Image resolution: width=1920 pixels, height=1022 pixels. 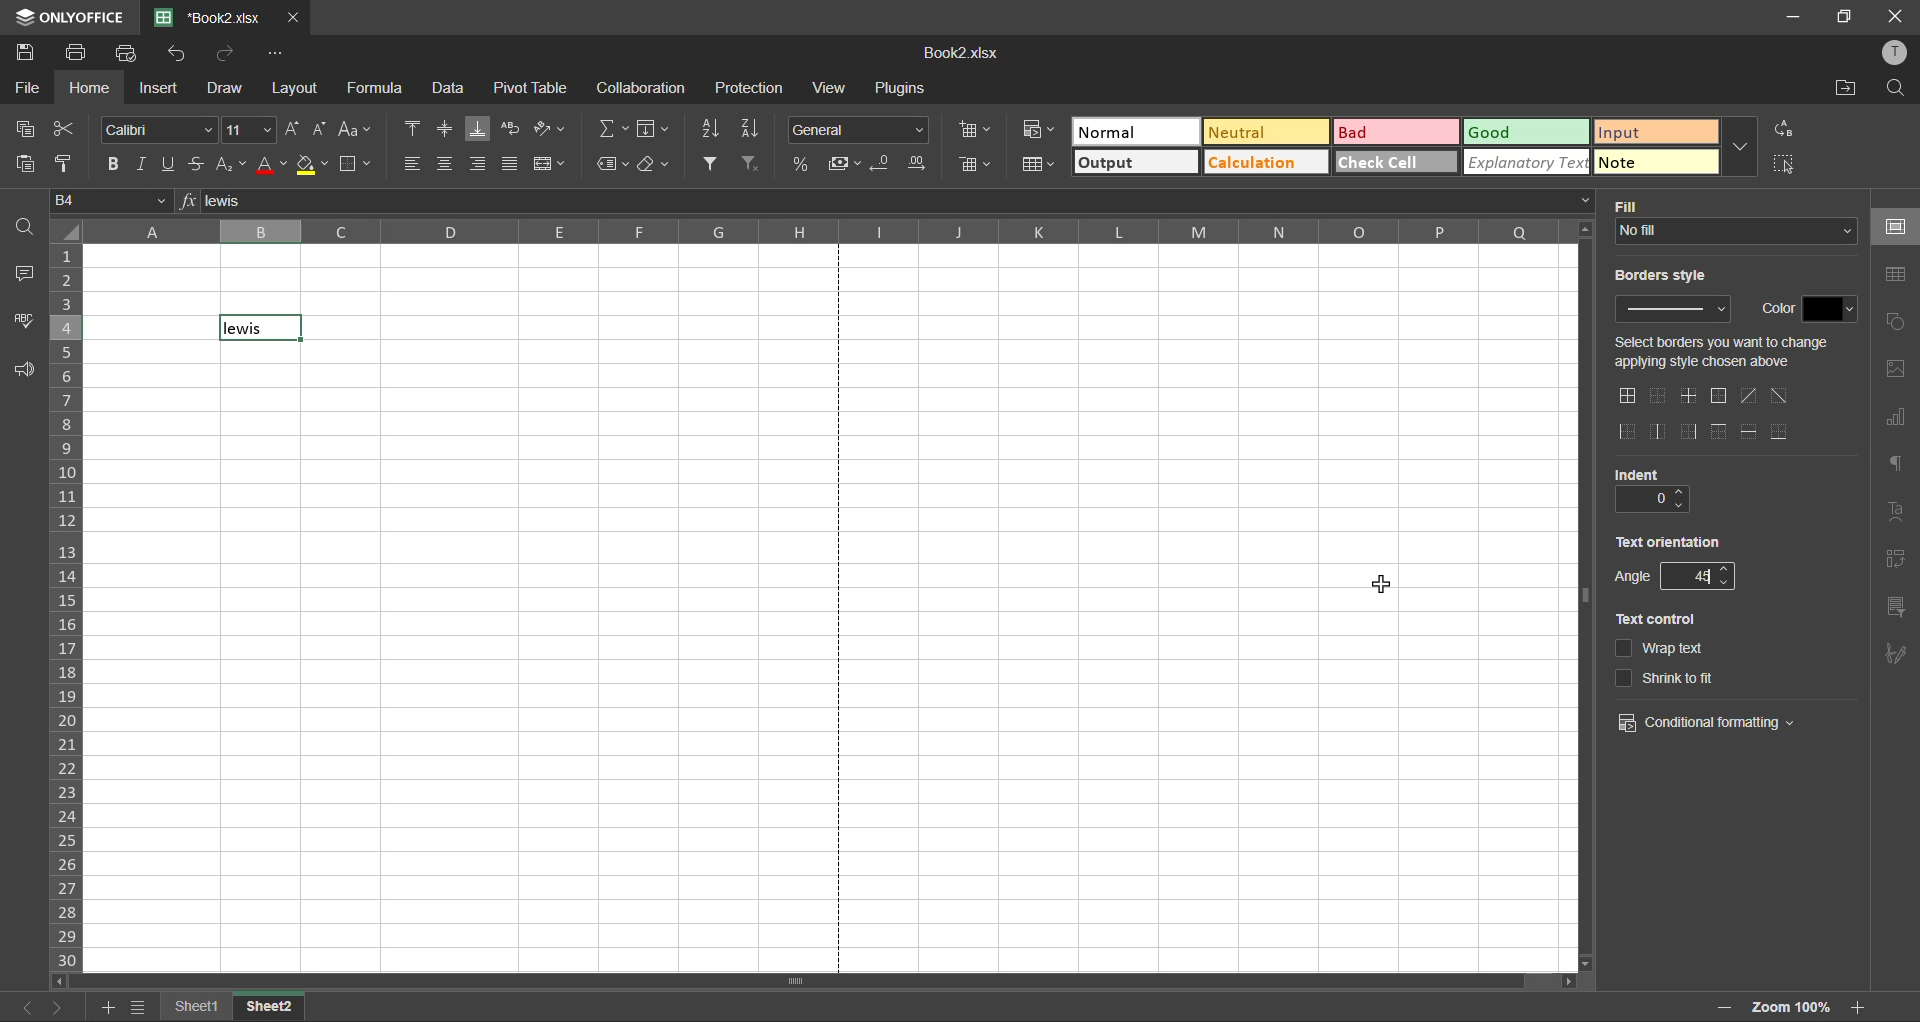 I want to click on previous, so click(x=28, y=1007).